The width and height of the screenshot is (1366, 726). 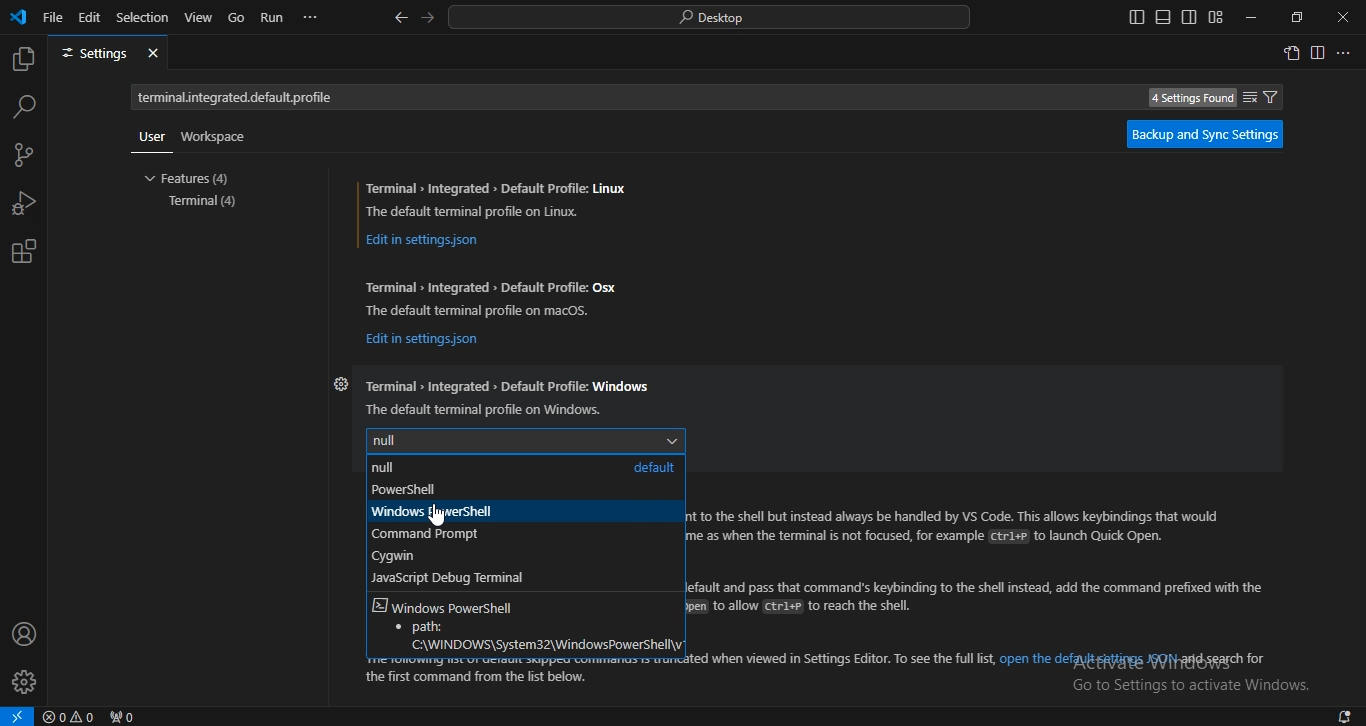 What do you see at coordinates (1344, 16) in the screenshot?
I see `close` at bounding box center [1344, 16].